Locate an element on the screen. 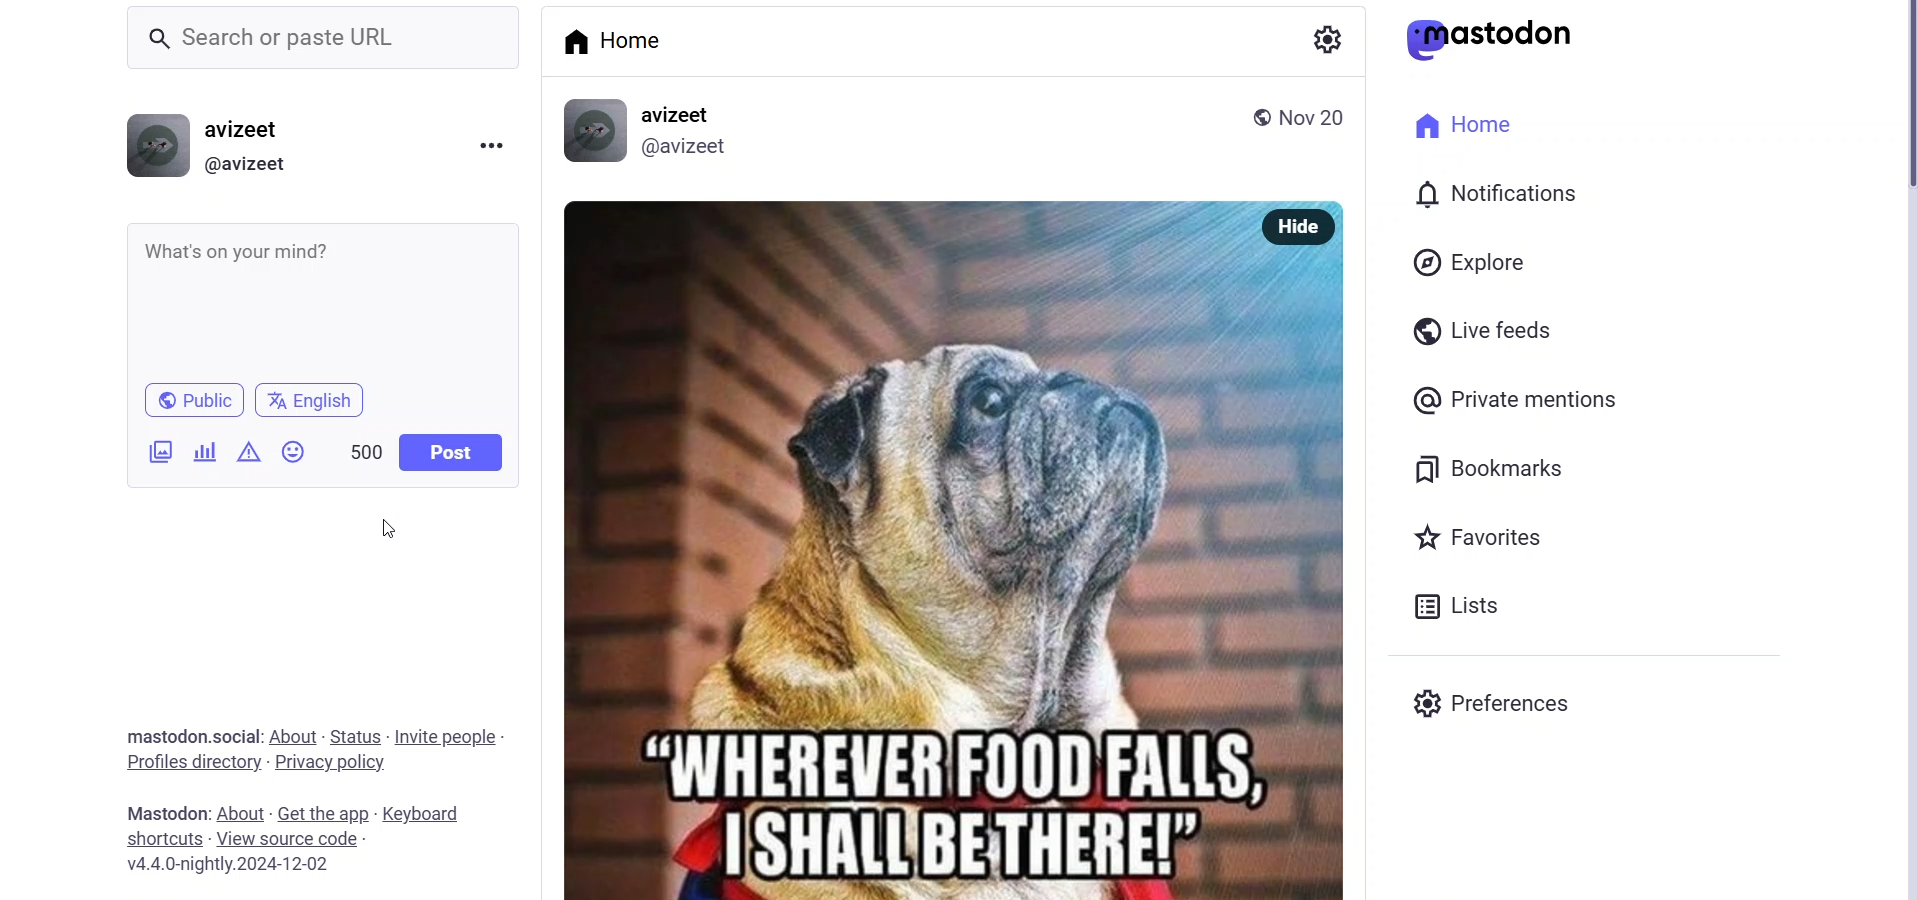 The width and height of the screenshot is (1918, 900). invite people is located at coordinates (446, 737).